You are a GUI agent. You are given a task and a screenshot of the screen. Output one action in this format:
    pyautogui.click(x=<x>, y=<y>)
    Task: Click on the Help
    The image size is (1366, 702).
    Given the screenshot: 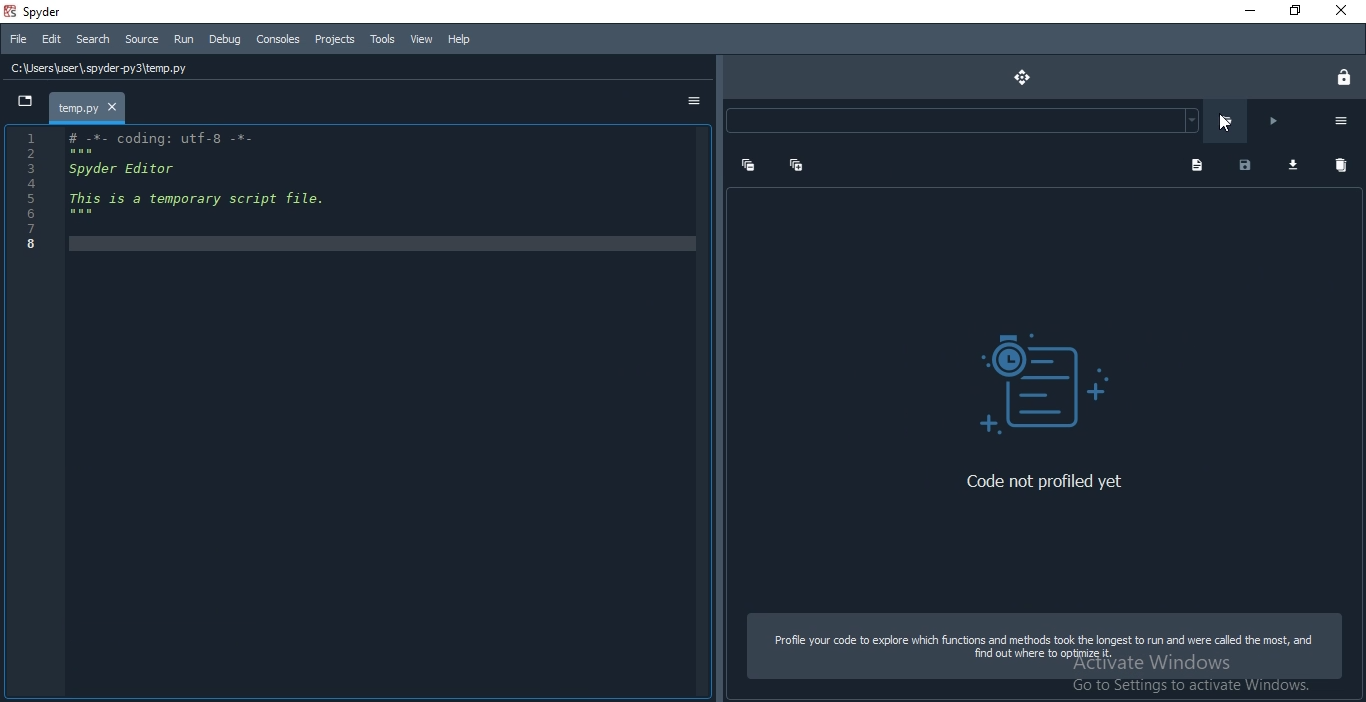 What is the action you would take?
    pyautogui.click(x=456, y=40)
    